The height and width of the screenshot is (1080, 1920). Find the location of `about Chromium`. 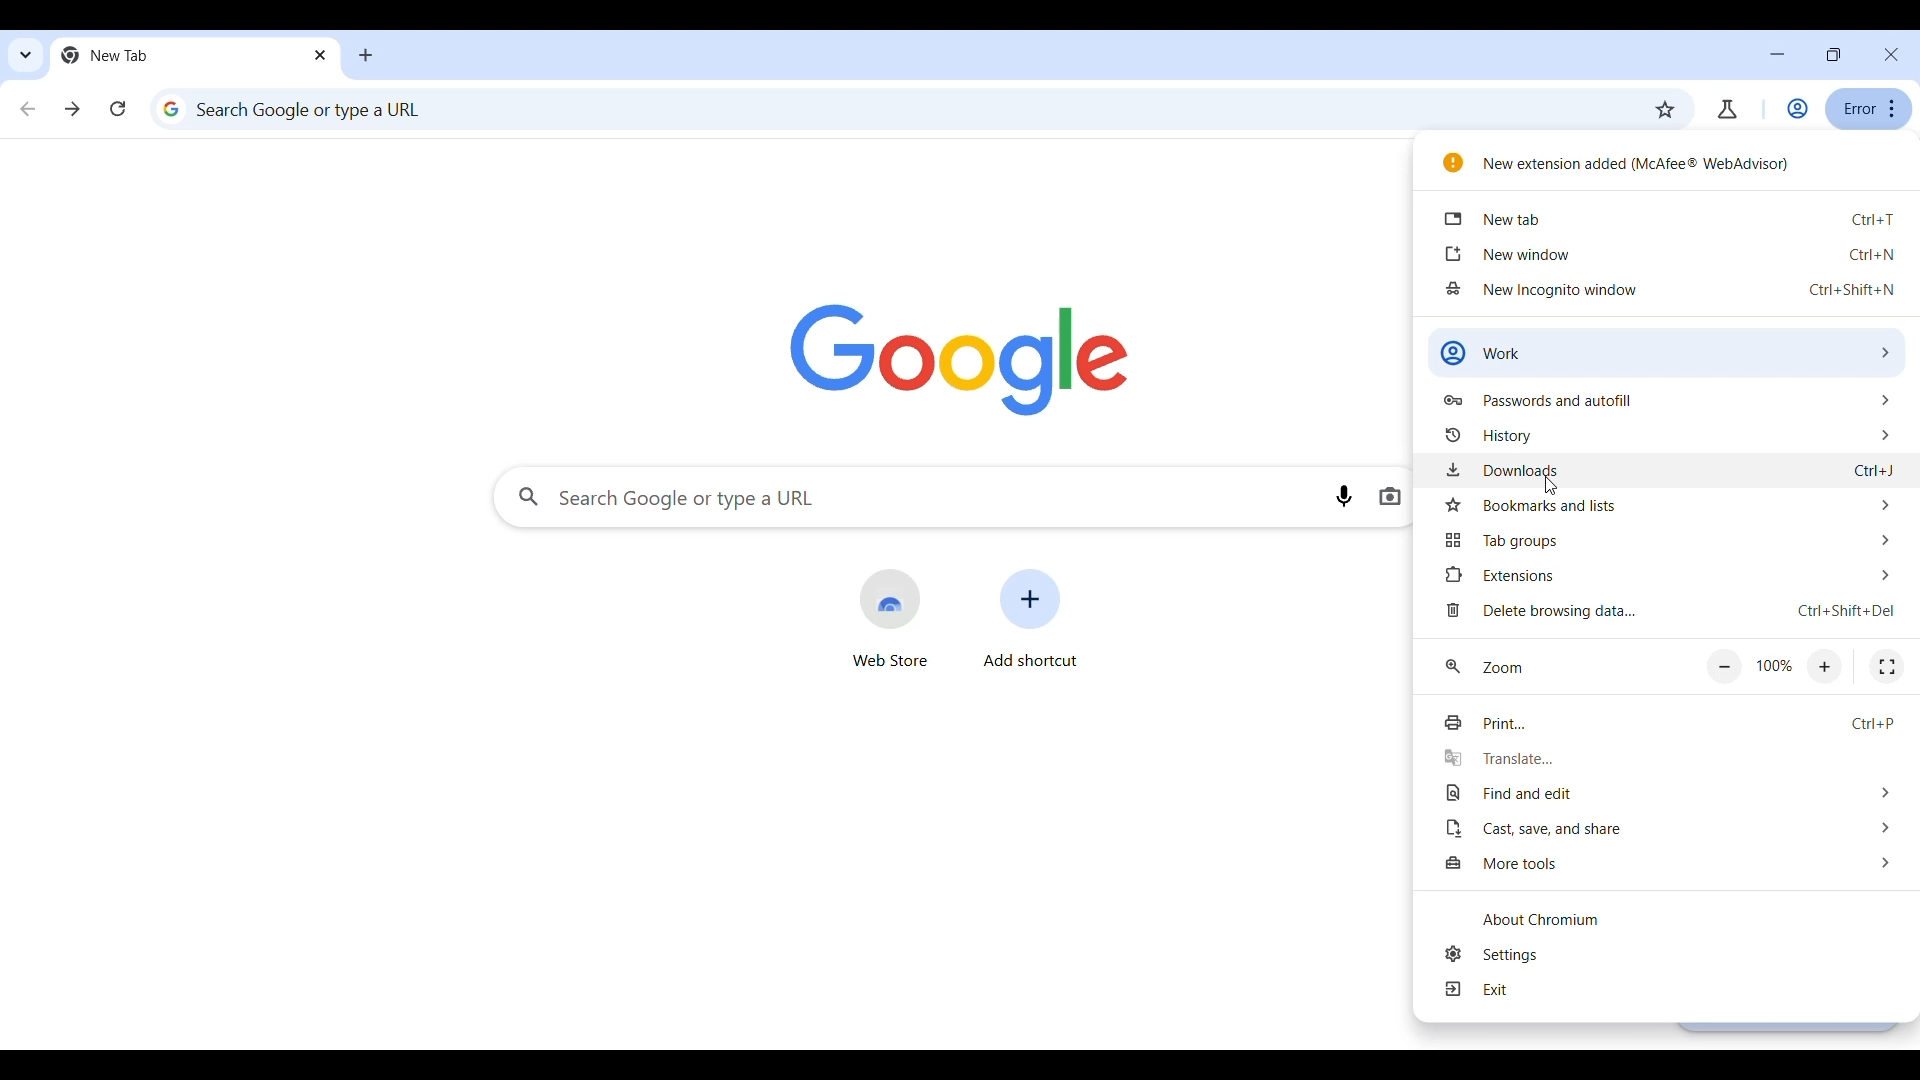

about Chromium is located at coordinates (1670, 918).